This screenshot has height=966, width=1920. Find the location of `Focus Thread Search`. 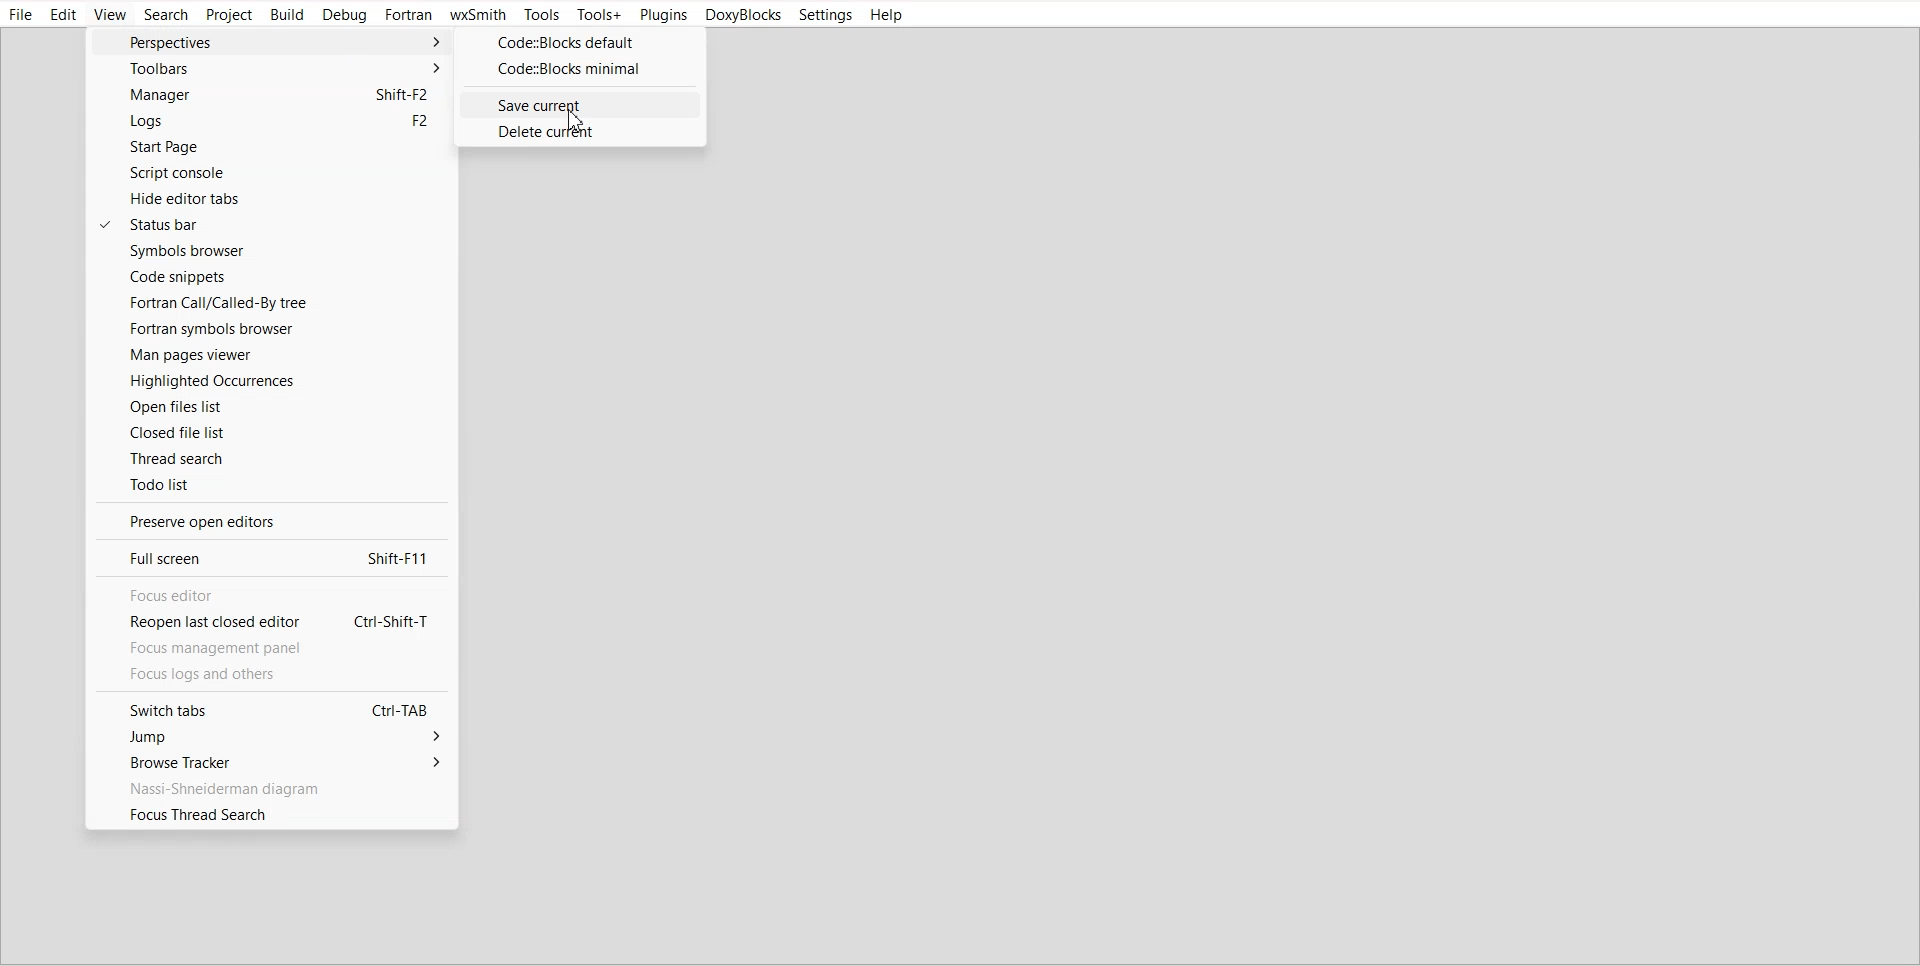

Focus Thread Search is located at coordinates (272, 815).